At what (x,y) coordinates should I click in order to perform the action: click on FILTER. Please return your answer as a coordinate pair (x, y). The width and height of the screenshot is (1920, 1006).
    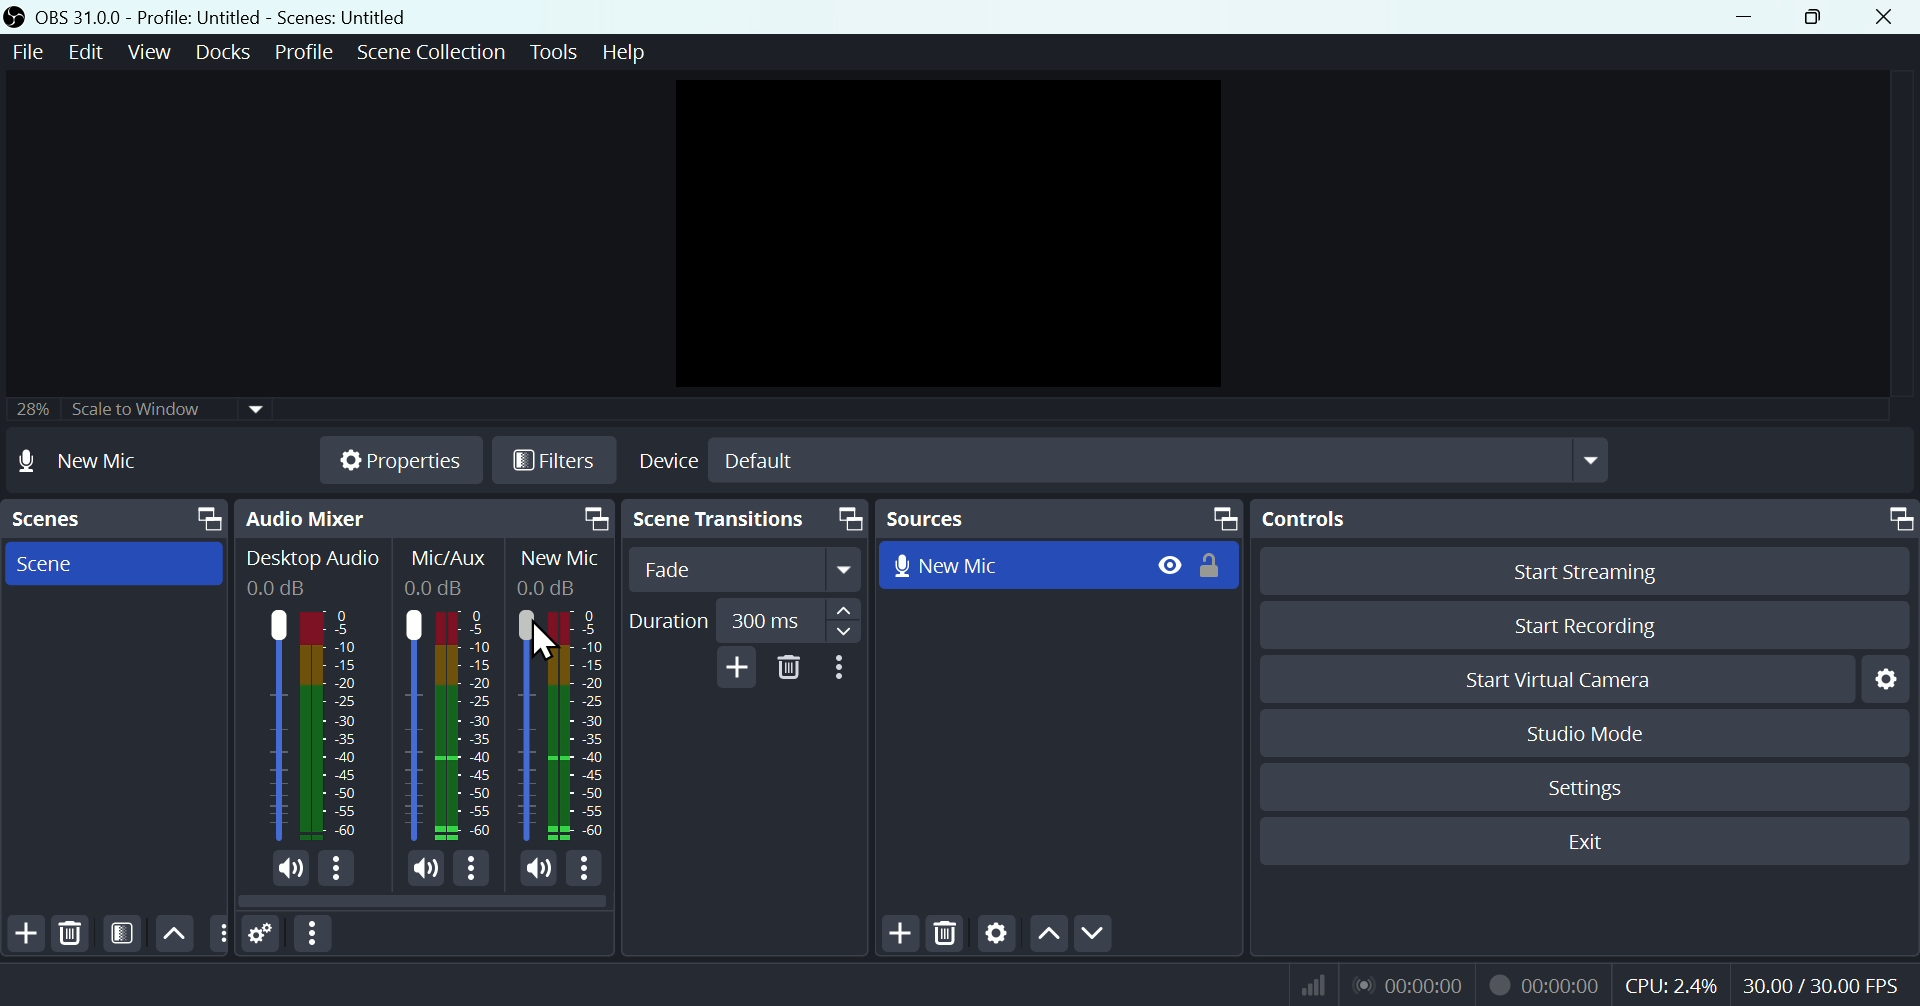
    Looking at the image, I should click on (119, 933).